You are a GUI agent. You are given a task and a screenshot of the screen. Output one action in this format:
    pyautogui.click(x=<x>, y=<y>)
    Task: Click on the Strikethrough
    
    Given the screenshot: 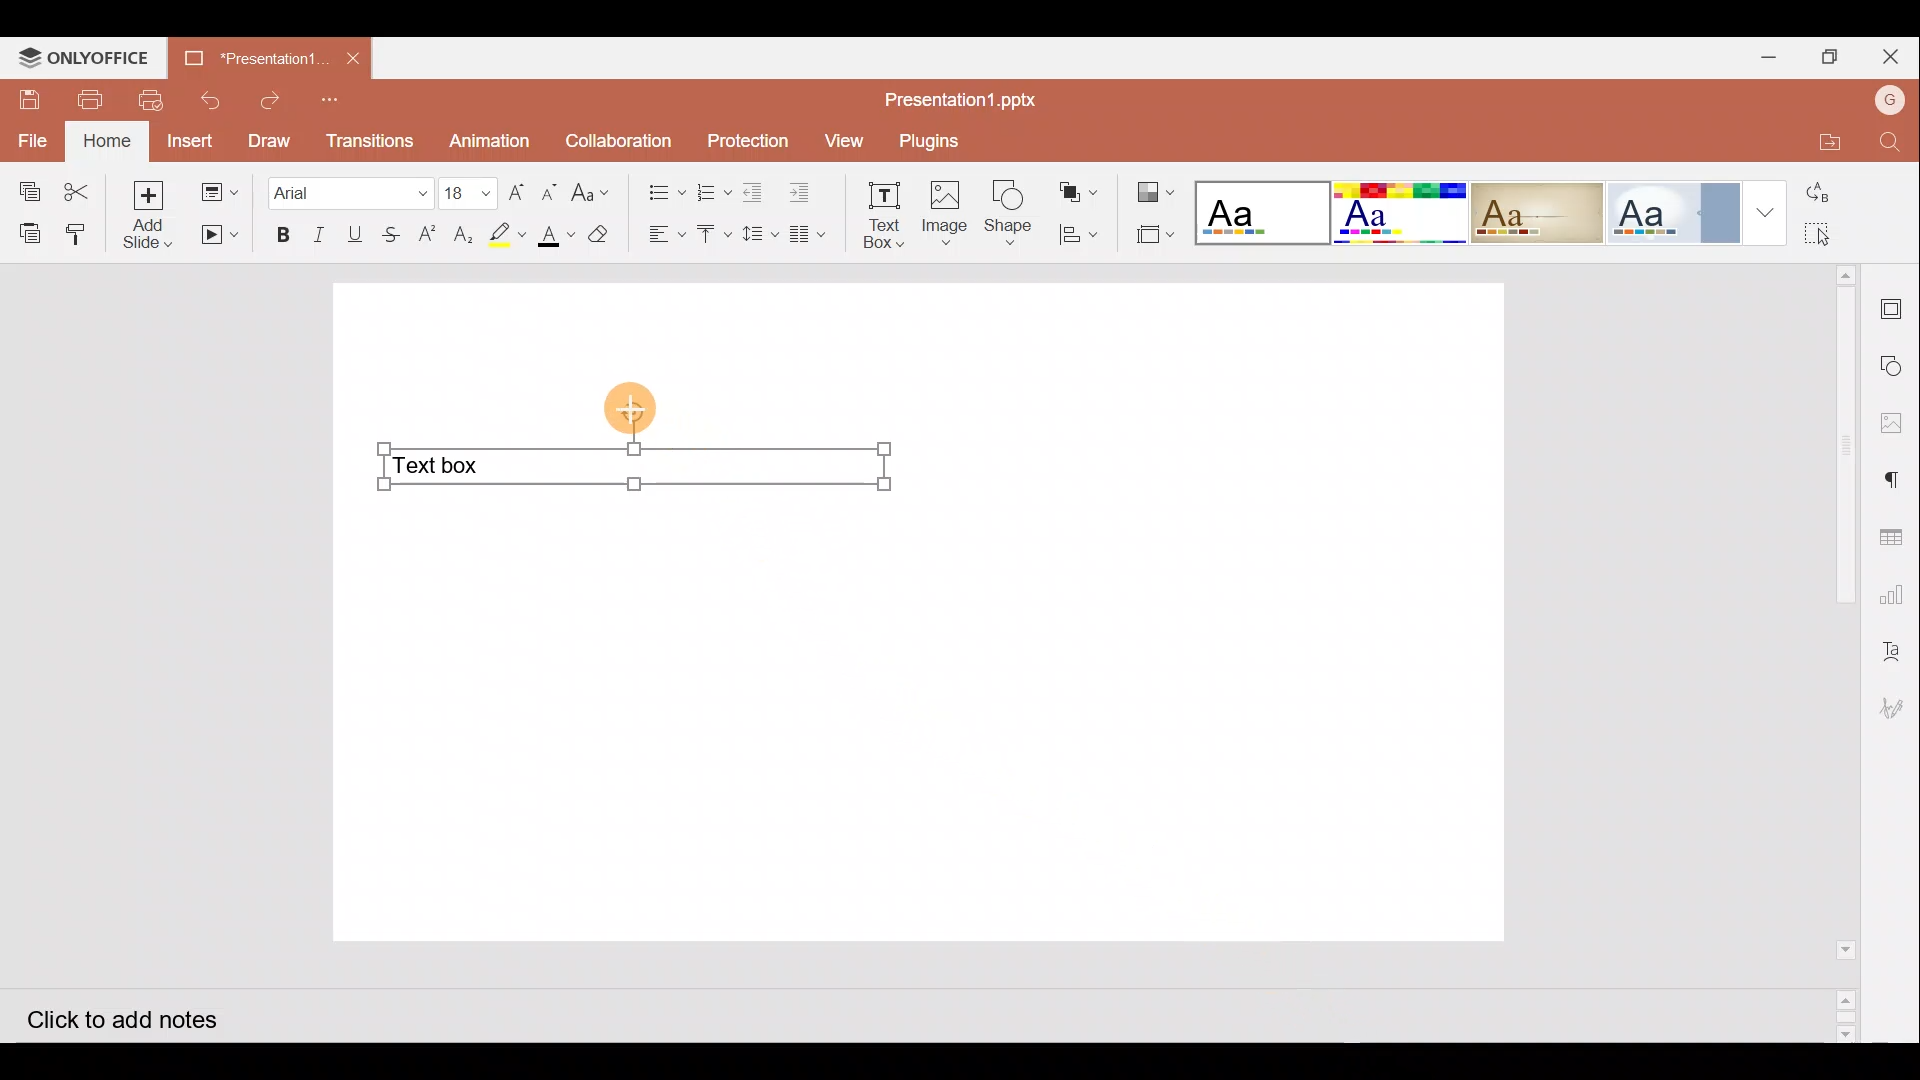 What is the action you would take?
    pyautogui.click(x=388, y=233)
    